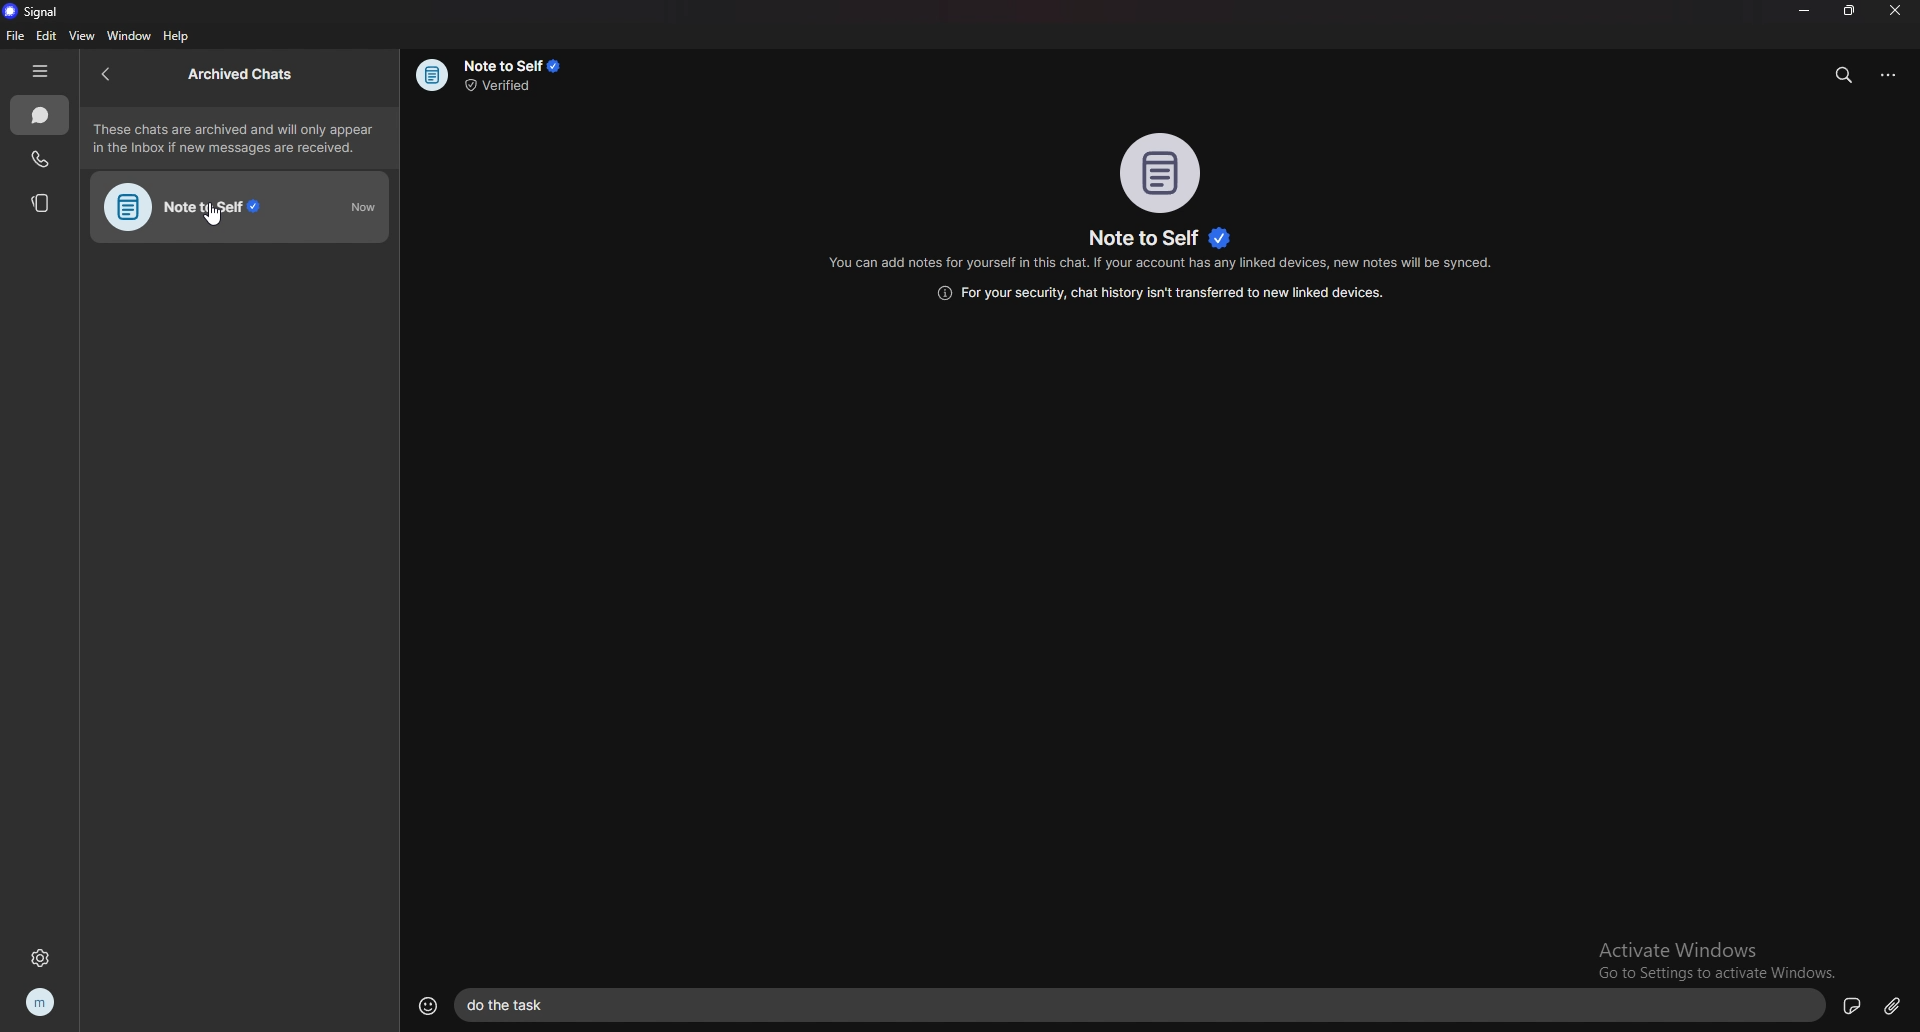 The image size is (1920, 1032). I want to click on back, so click(107, 73).